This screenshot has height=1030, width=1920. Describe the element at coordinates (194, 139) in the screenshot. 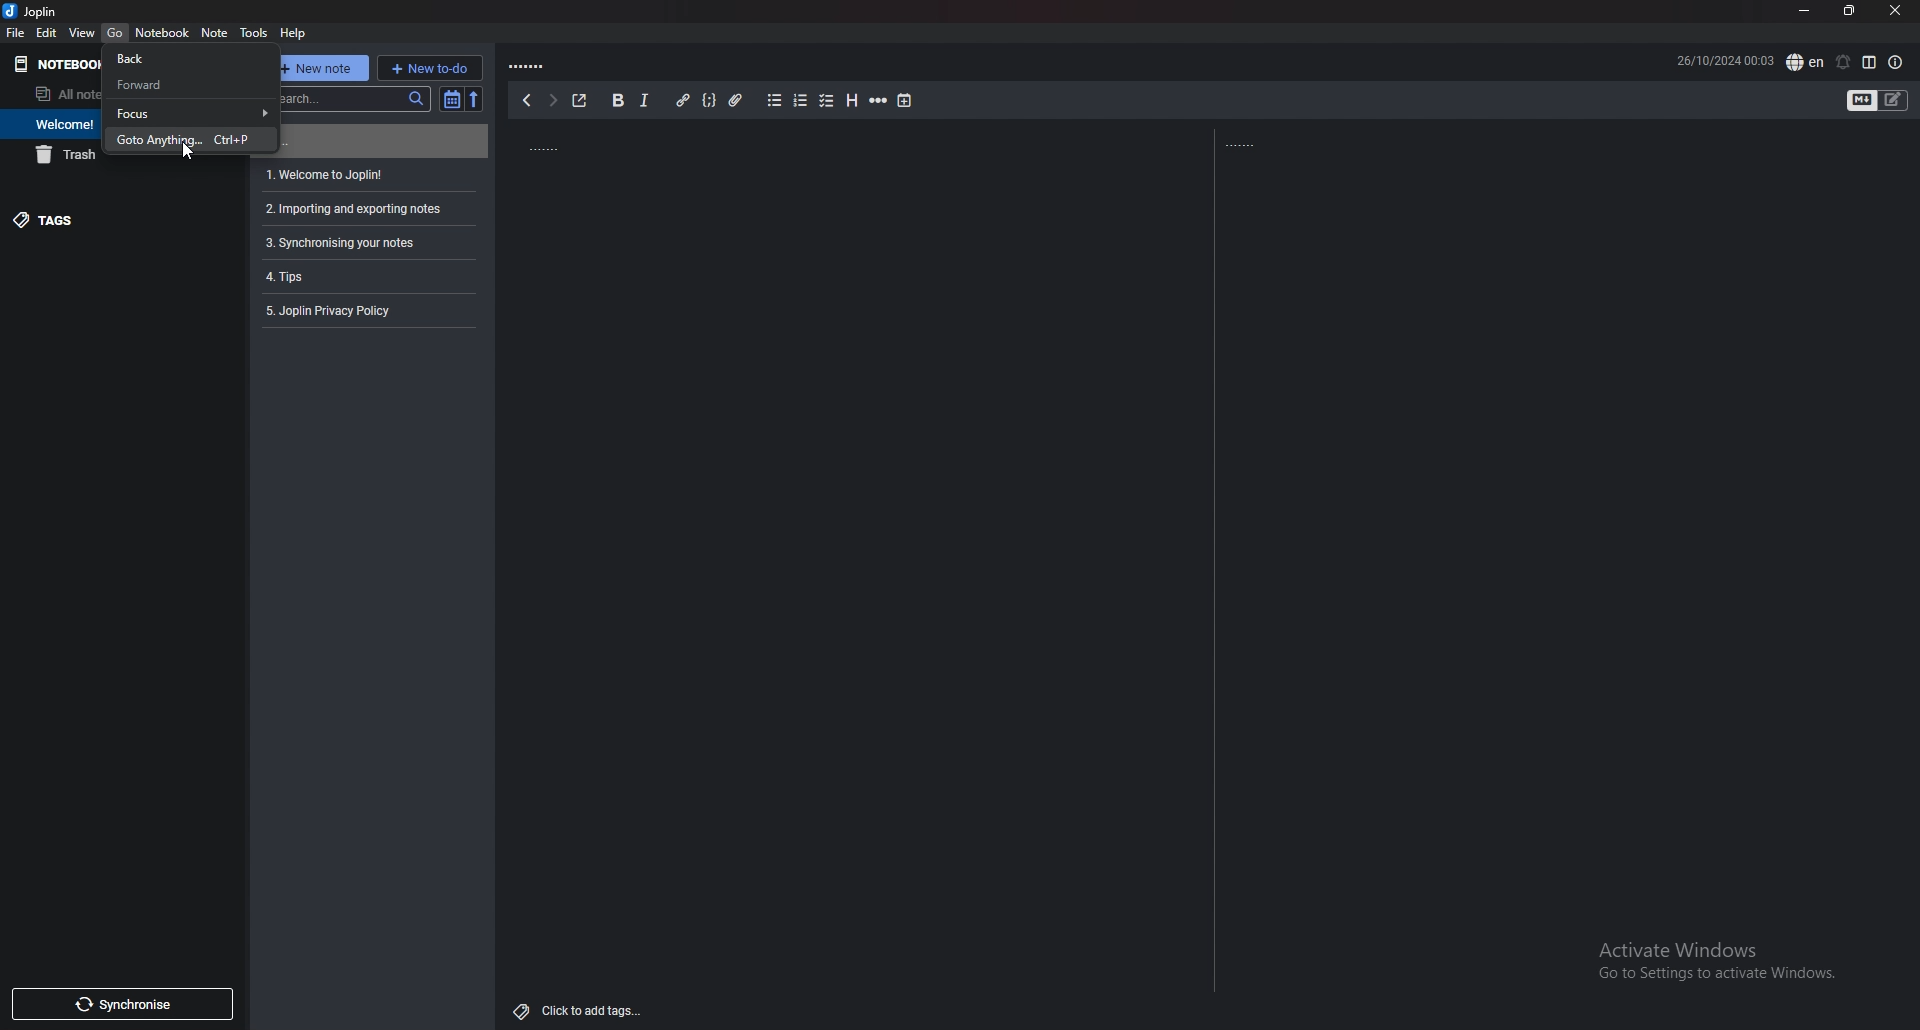

I see `goto anything` at that location.